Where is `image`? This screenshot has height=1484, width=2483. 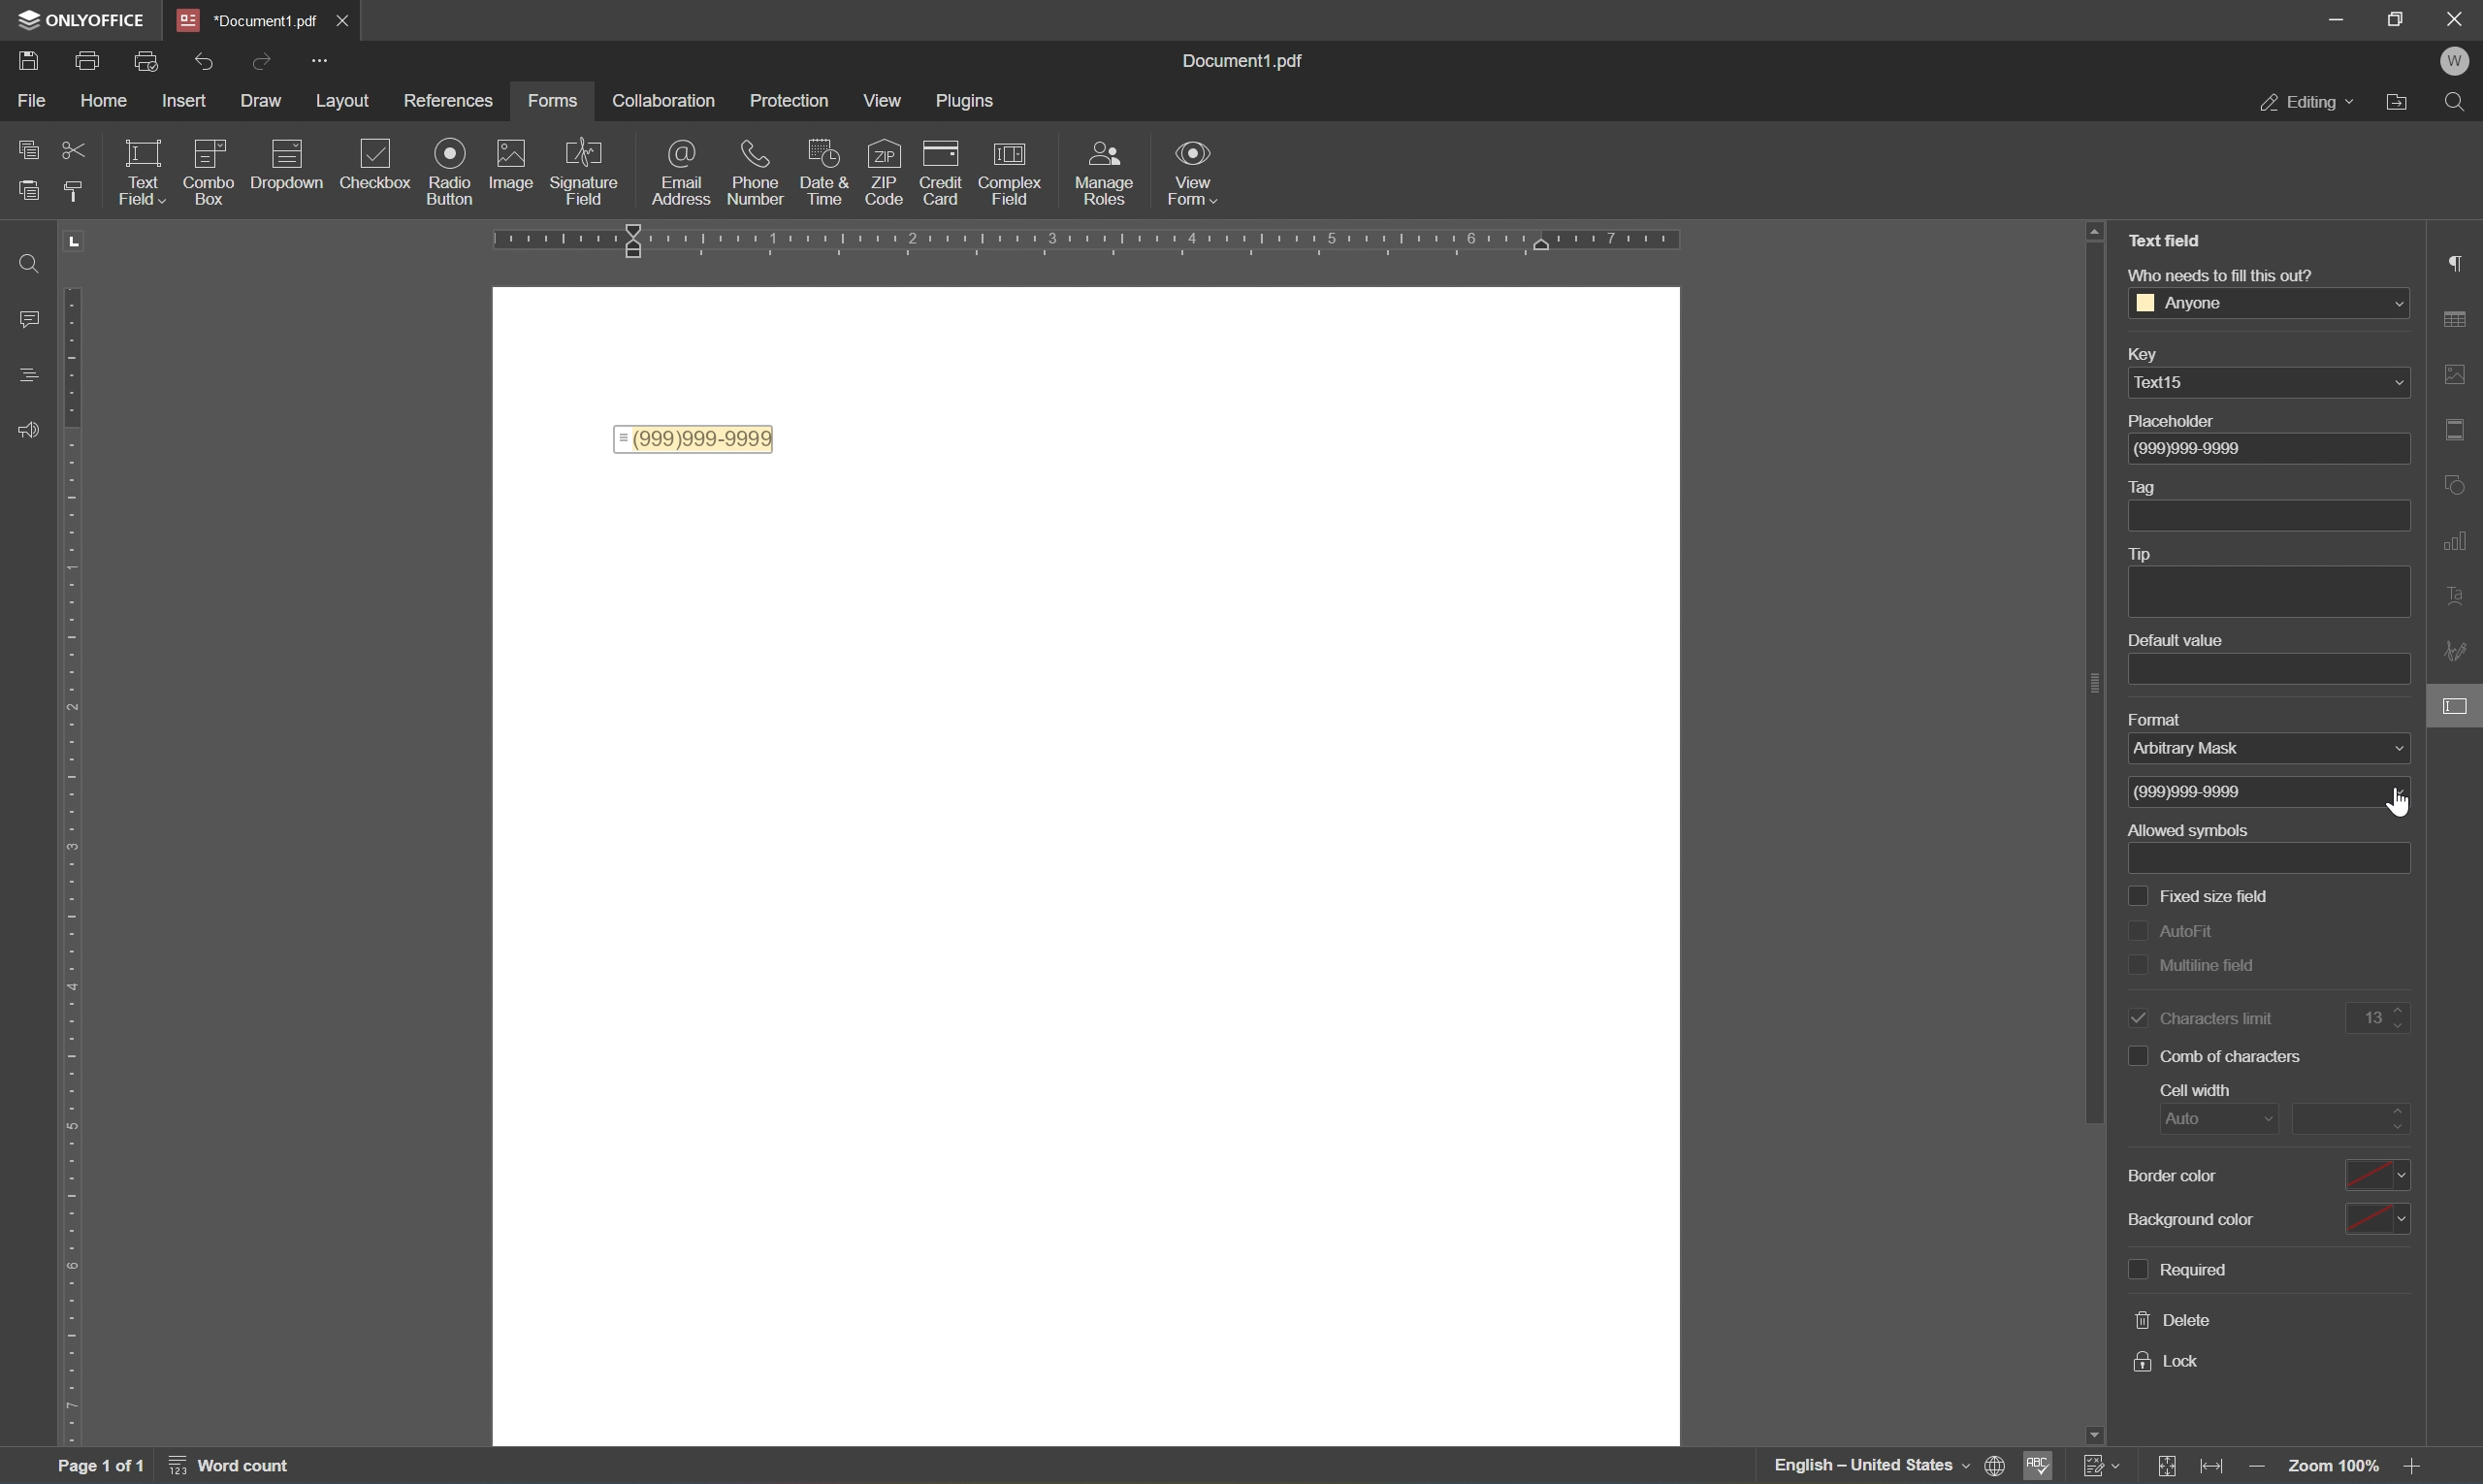 image is located at coordinates (516, 167).